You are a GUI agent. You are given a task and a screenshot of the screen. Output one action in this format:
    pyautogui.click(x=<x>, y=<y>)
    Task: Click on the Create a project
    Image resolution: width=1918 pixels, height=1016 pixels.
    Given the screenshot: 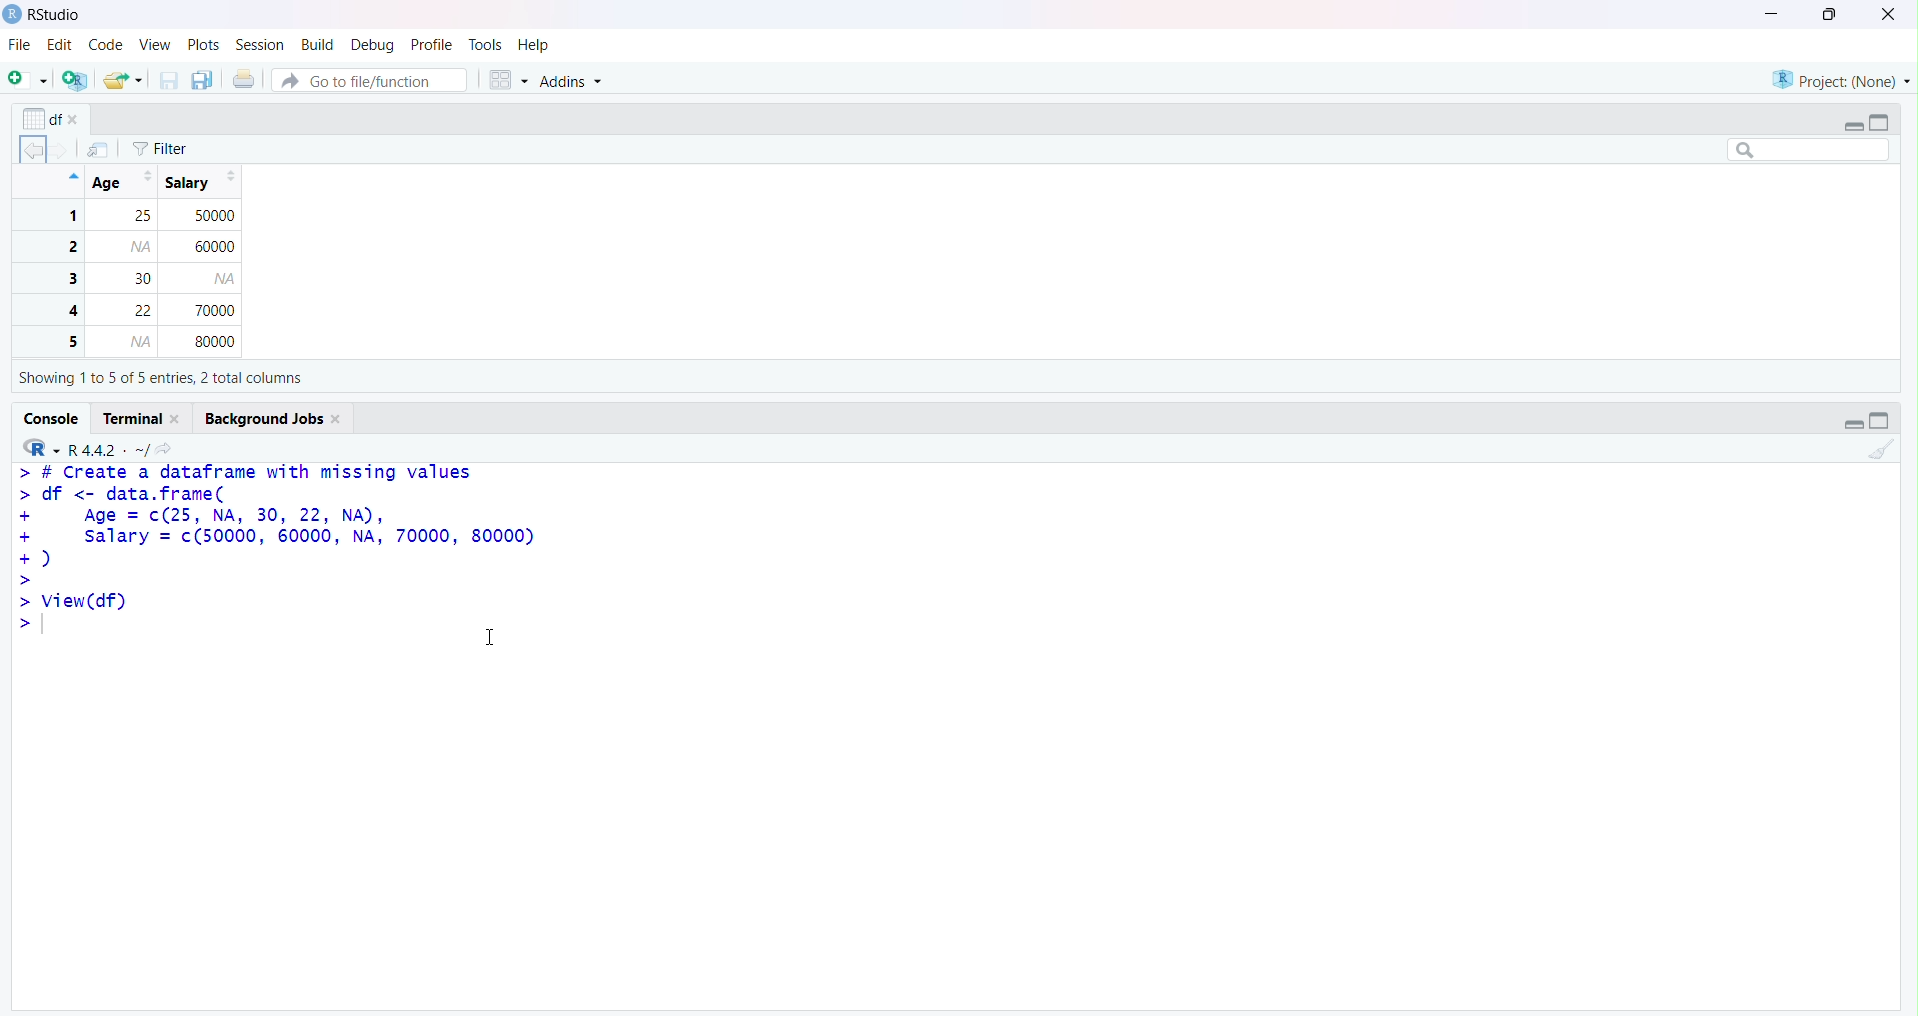 What is the action you would take?
    pyautogui.click(x=76, y=78)
    